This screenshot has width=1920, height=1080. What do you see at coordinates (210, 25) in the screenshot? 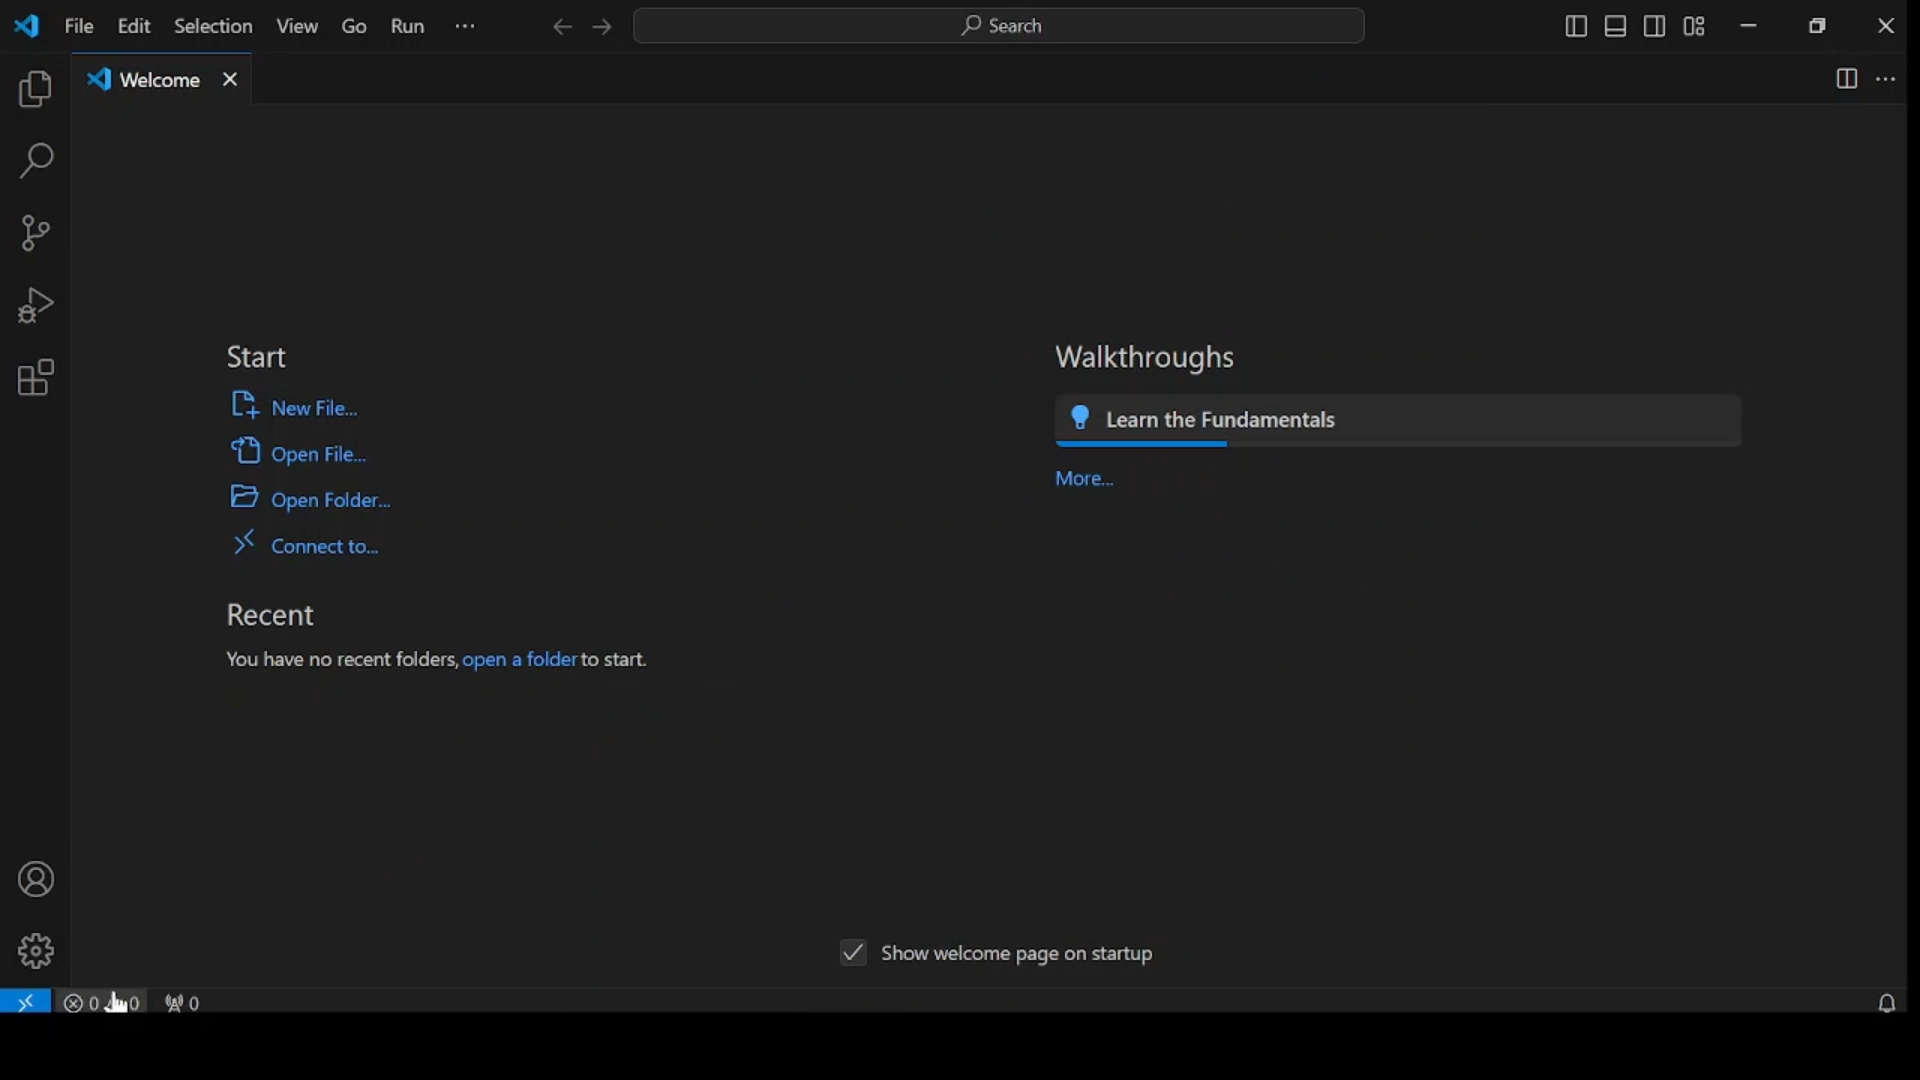
I see `selection` at bounding box center [210, 25].